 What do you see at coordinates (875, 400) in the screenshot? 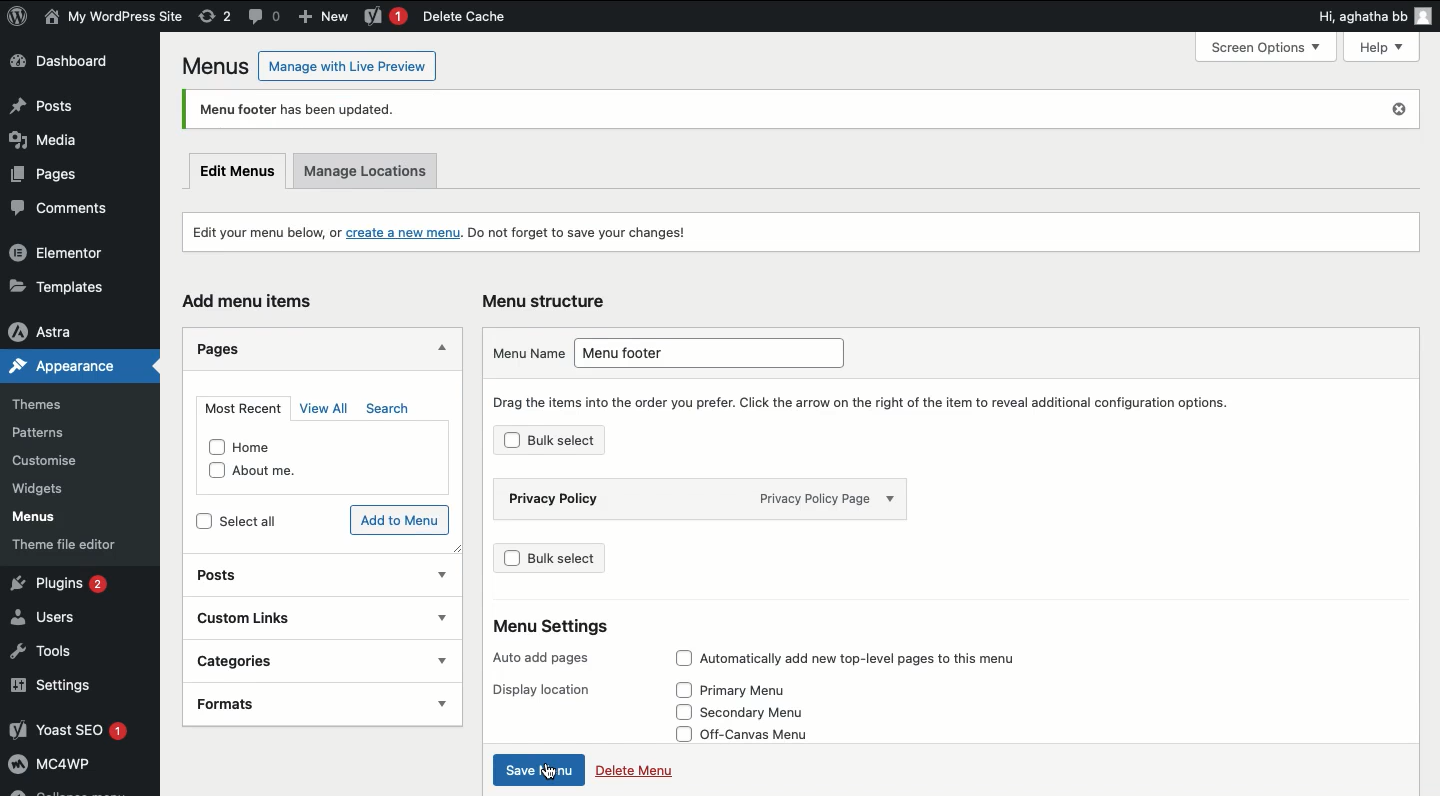
I see `Drag the items into the order you prefer` at bounding box center [875, 400].